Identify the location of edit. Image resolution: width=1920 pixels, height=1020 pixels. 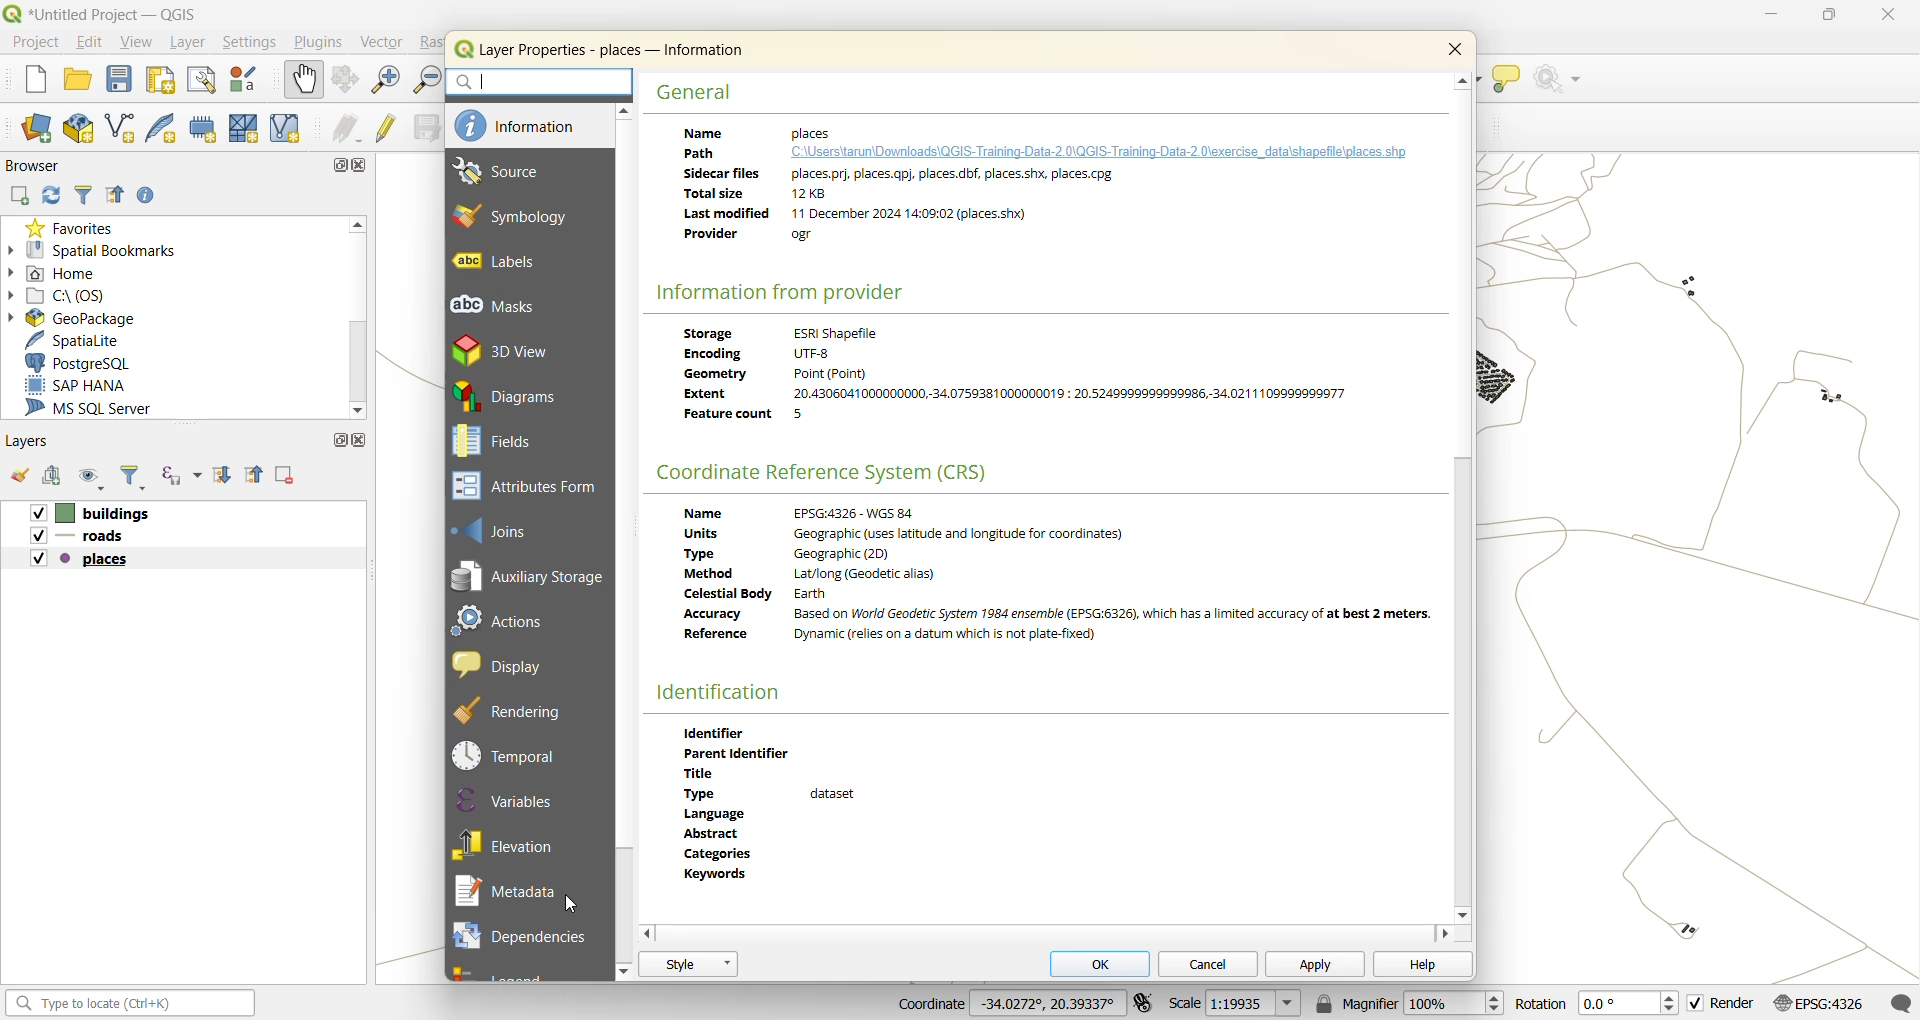
(96, 42).